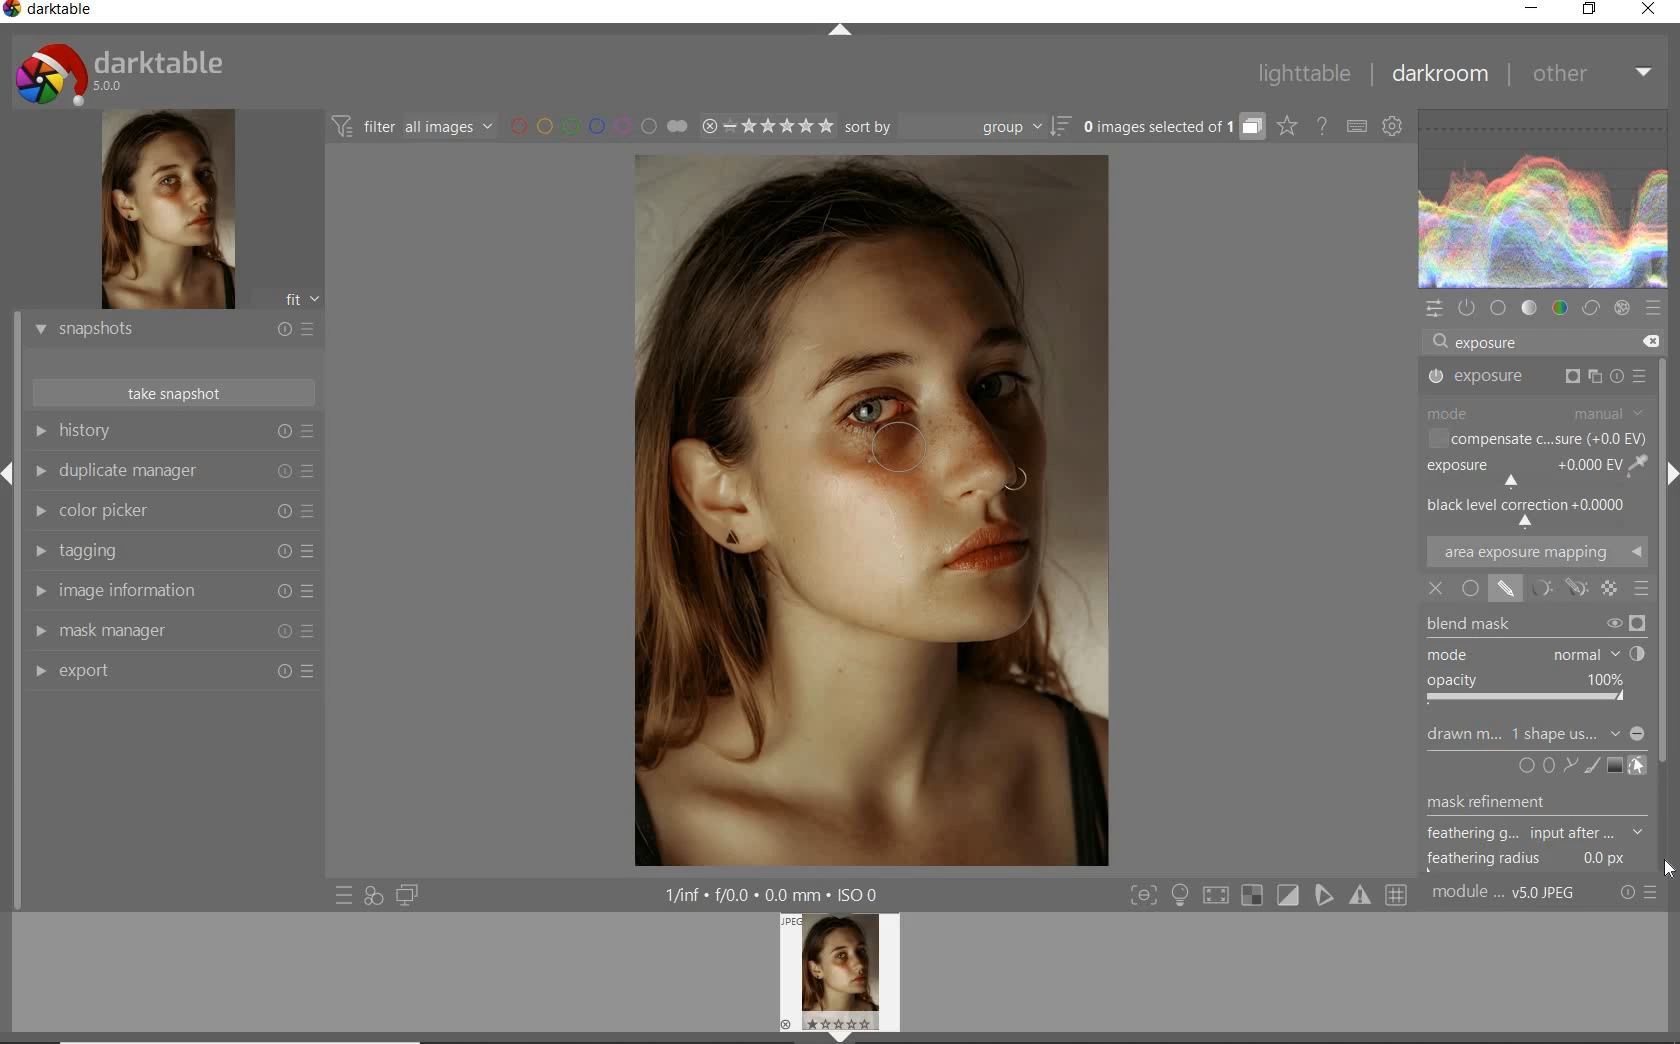 The height and width of the screenshot is (1044, 1680). Describe the element at coordinates (1432, 309) in the screenshot. I see `quick access panel` at that location.